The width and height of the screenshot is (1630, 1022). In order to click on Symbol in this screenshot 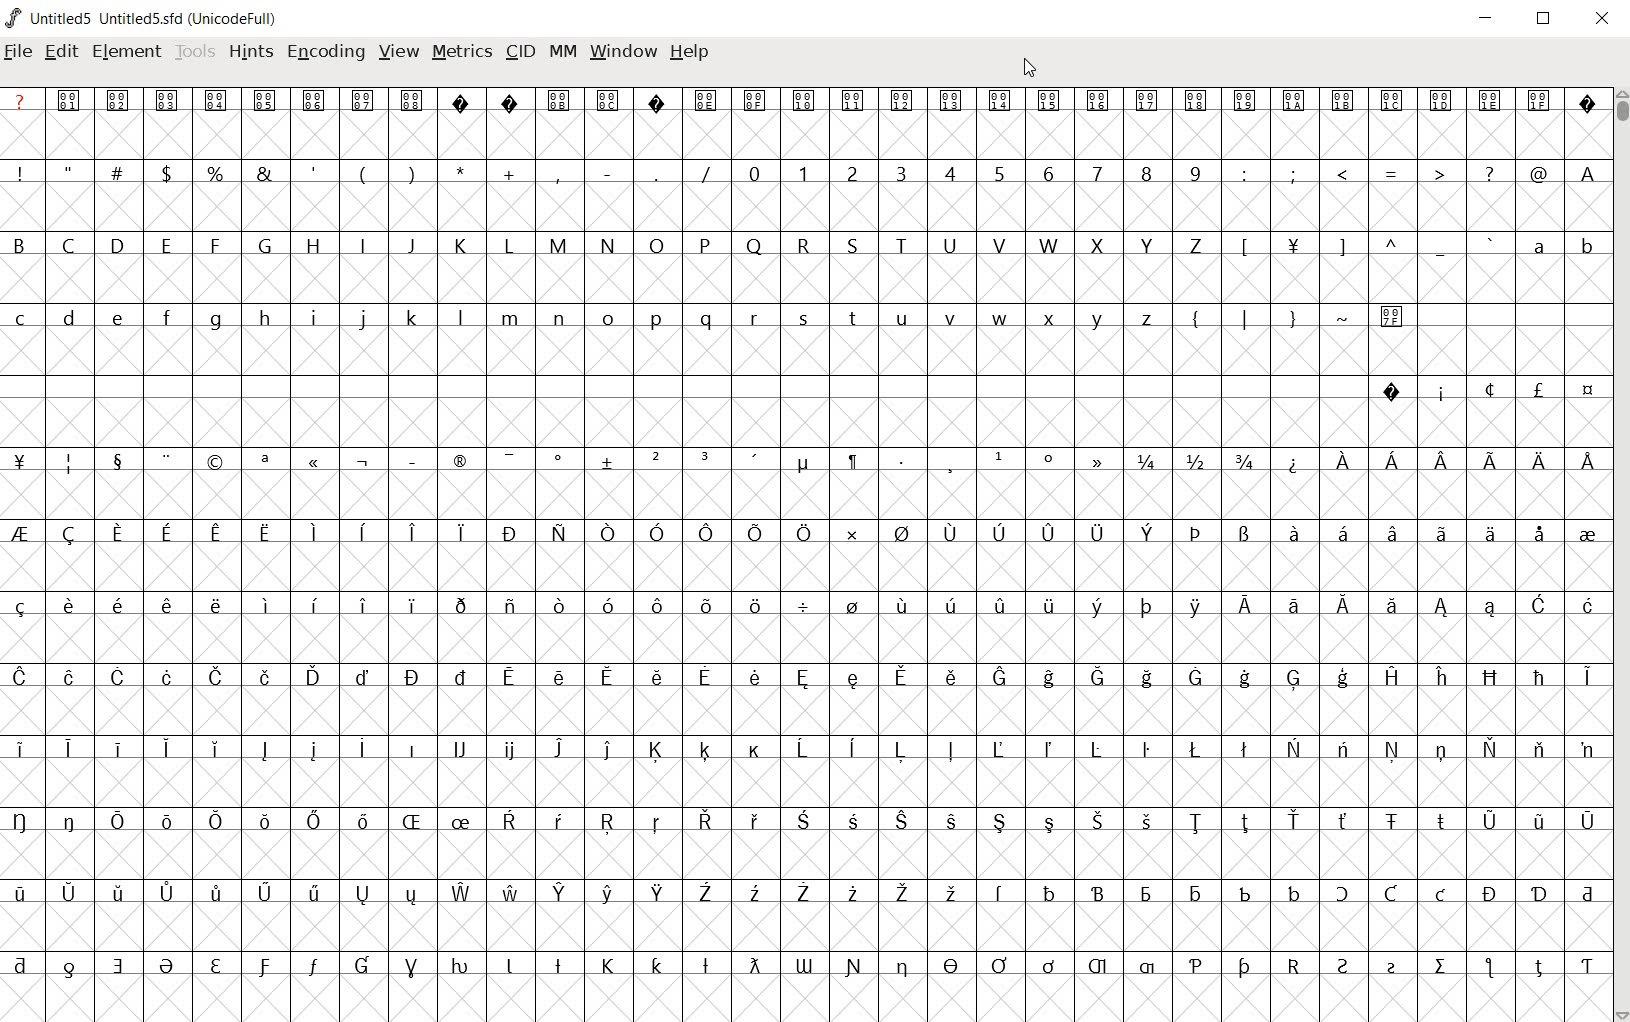, I will do `click(803, 608)`.